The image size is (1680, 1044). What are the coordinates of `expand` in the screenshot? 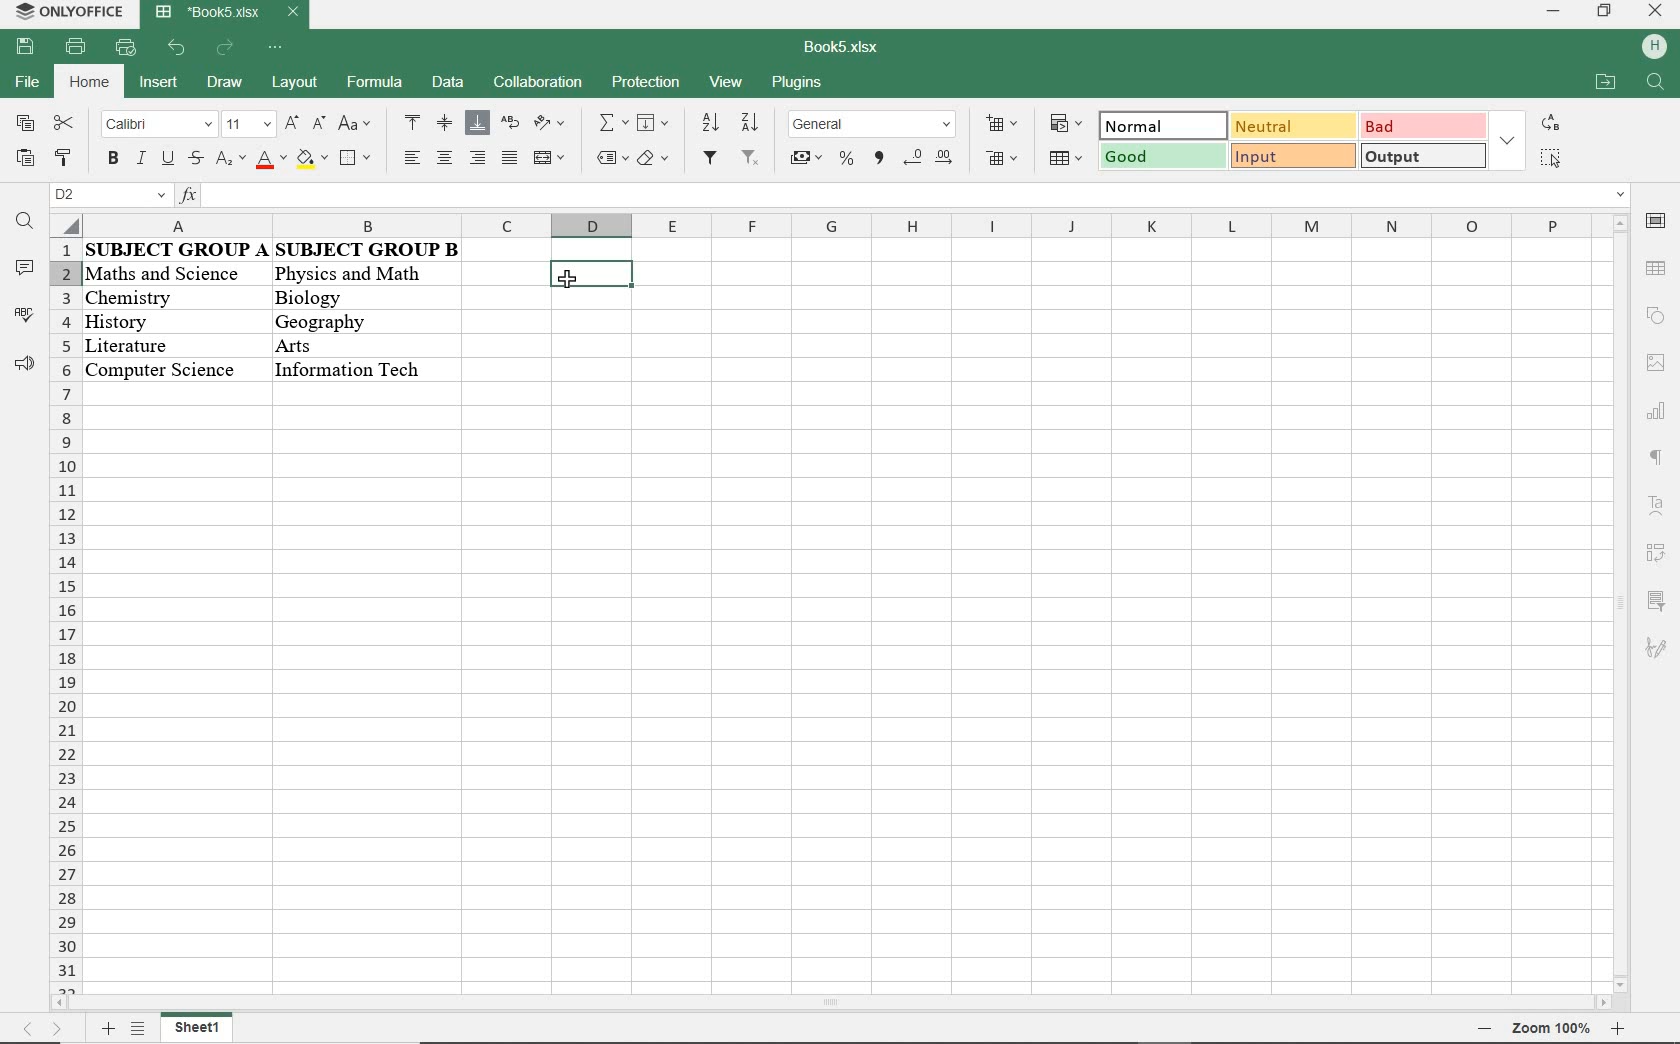 It's located at (1509, 142).